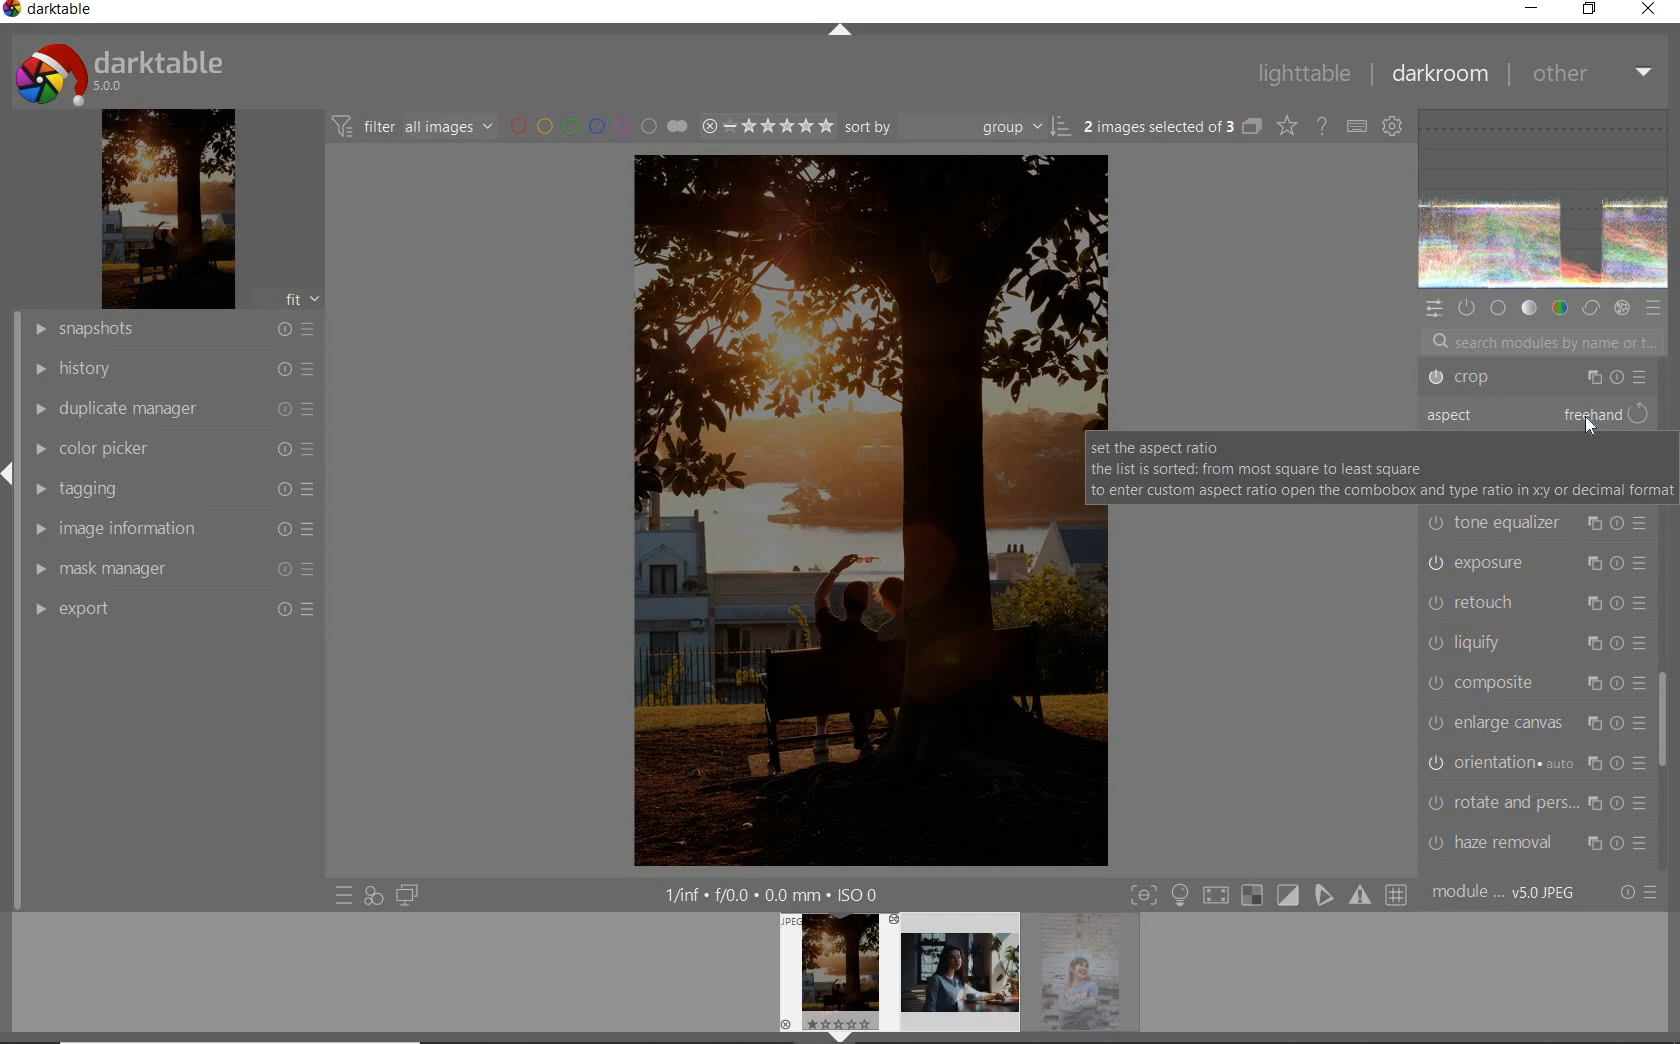  I want to click on expand/collapse, so click(839, 34).